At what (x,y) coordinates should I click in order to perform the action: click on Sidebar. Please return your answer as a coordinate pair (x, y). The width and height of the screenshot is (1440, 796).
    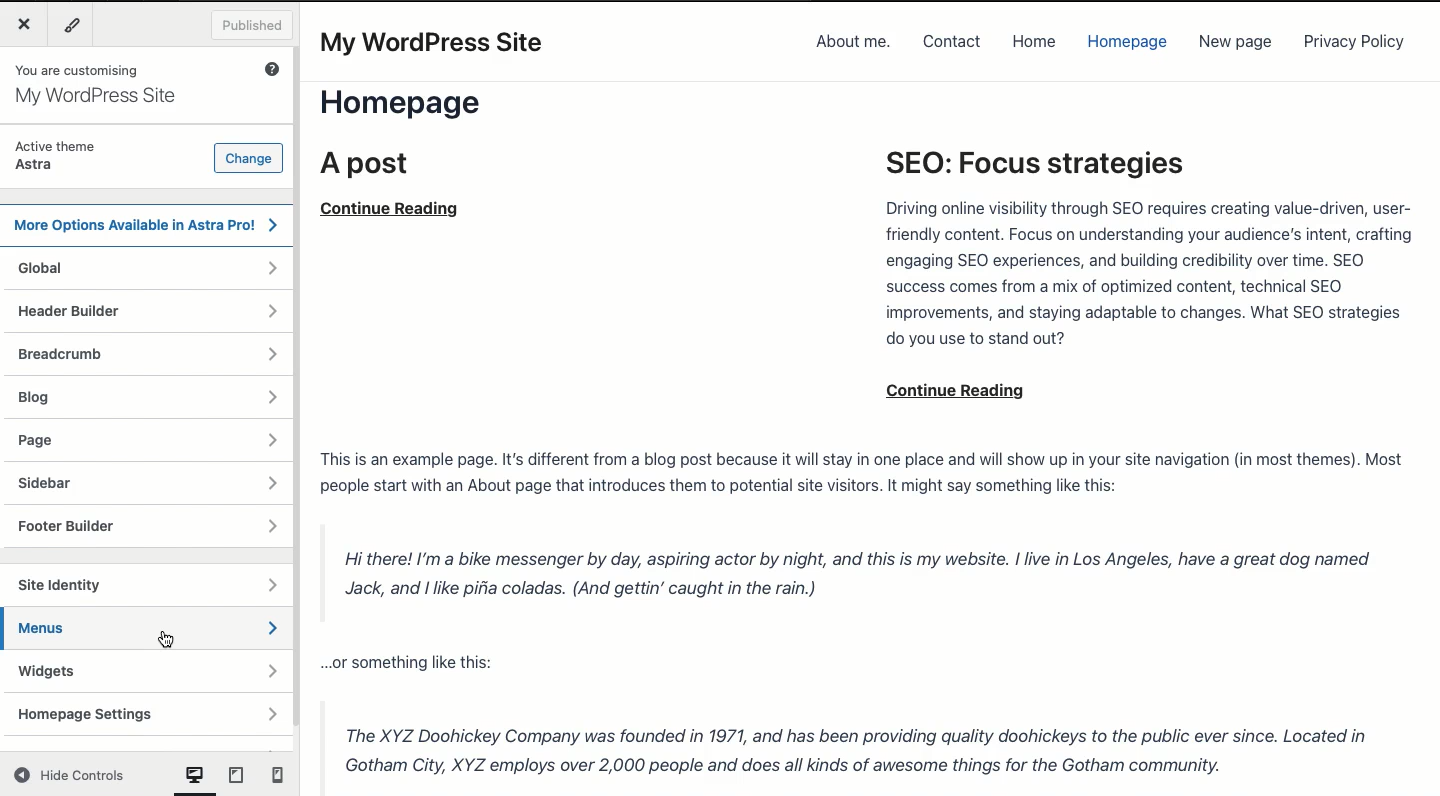
    Looking at the image, I should click on (149, 482).